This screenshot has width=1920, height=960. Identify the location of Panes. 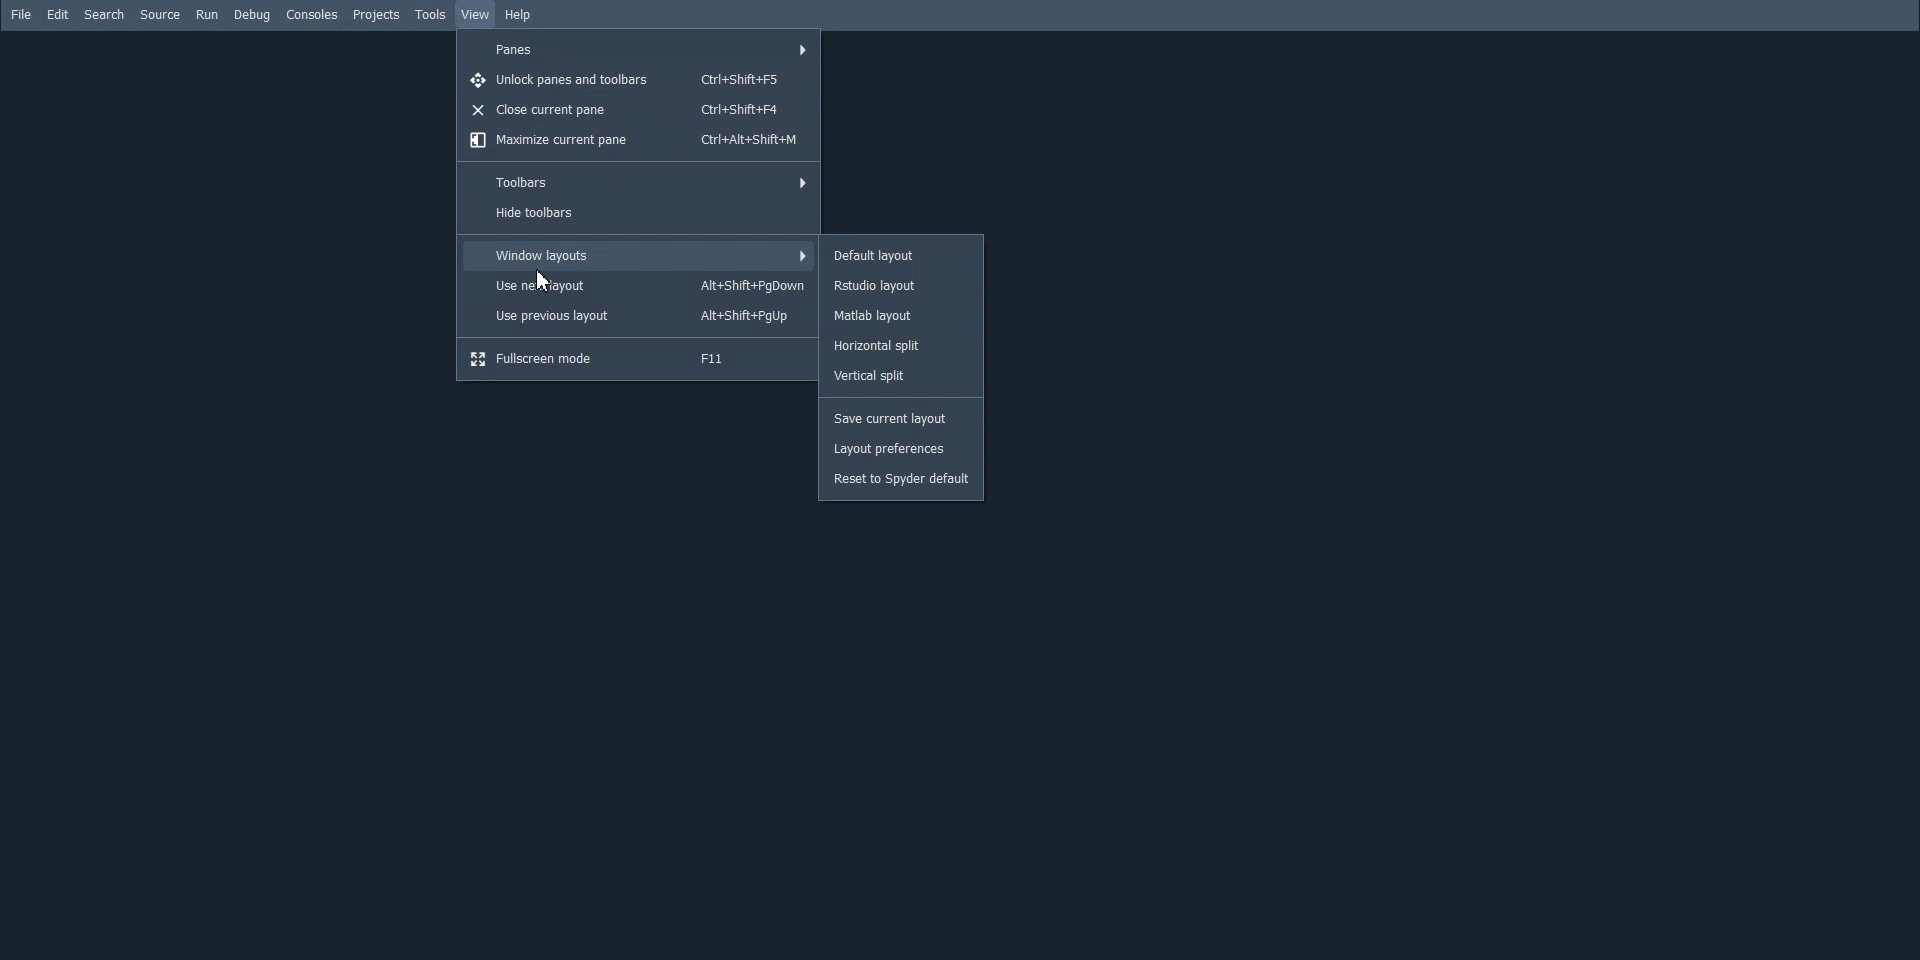
(639, 50).